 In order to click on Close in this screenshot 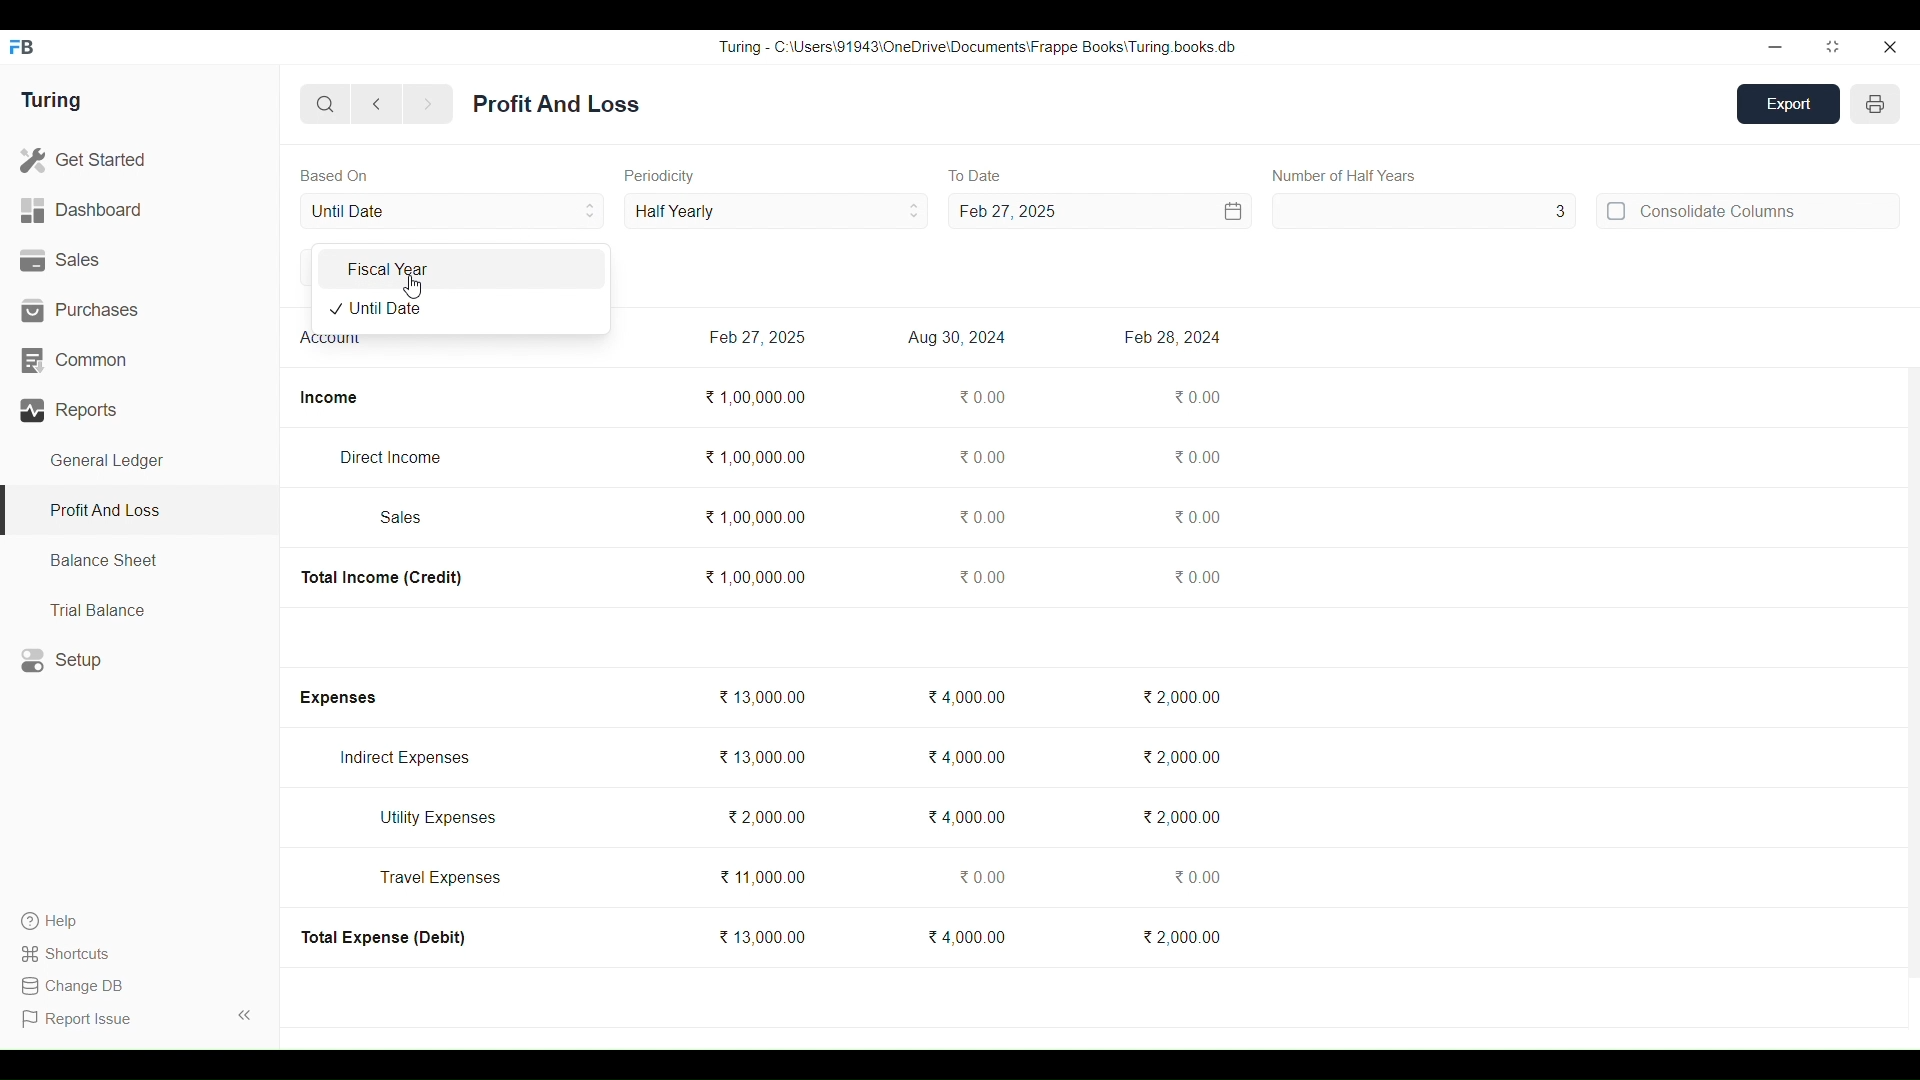, I will do `click(1889, 47)`.